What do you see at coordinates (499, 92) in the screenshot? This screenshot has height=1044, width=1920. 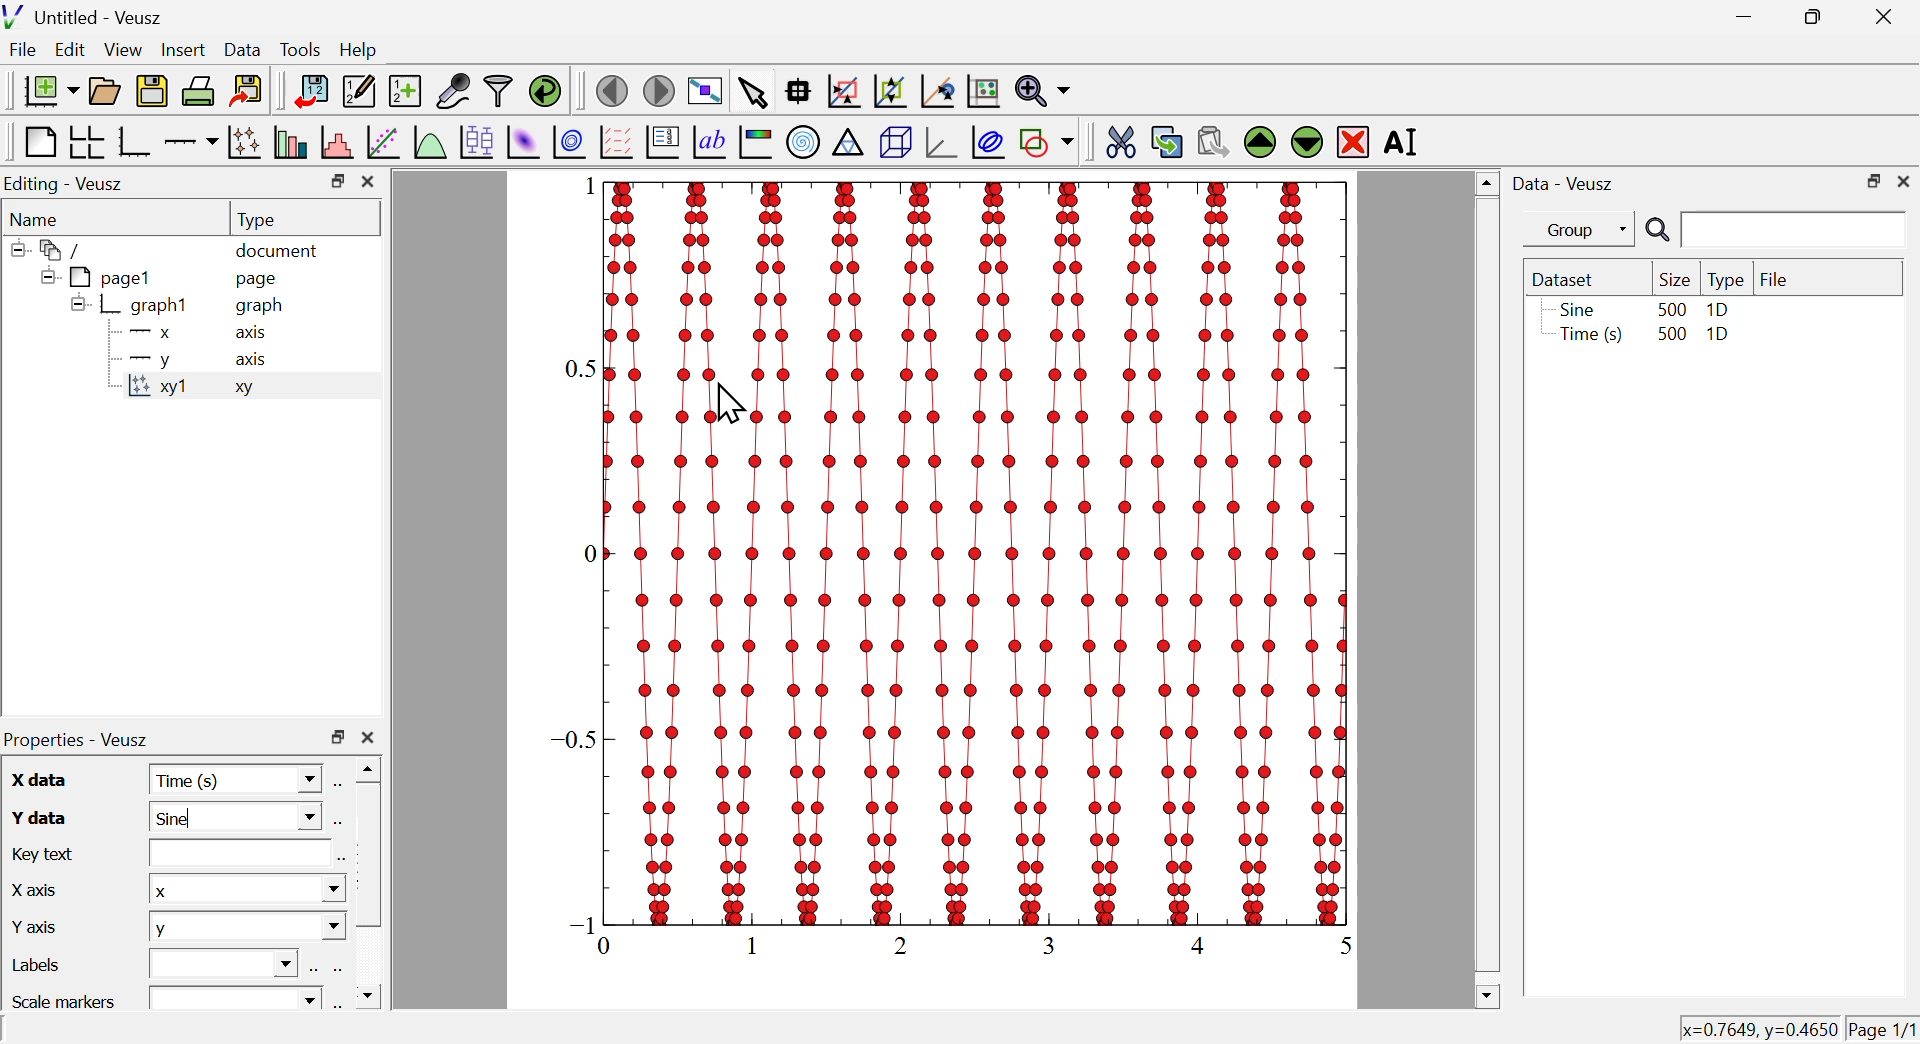 I see `filter data` at bounding box center [499, 92].